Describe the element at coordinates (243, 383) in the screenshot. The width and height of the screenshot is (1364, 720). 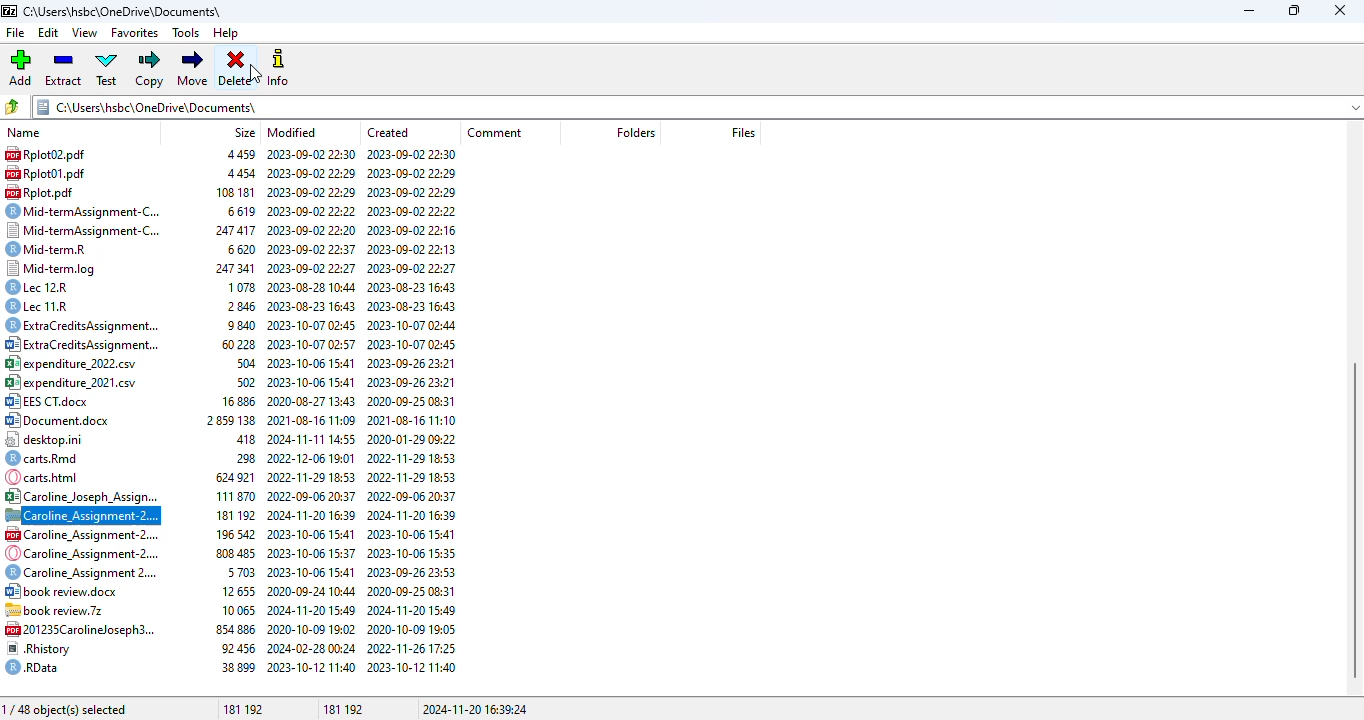
I see `502` at that location.